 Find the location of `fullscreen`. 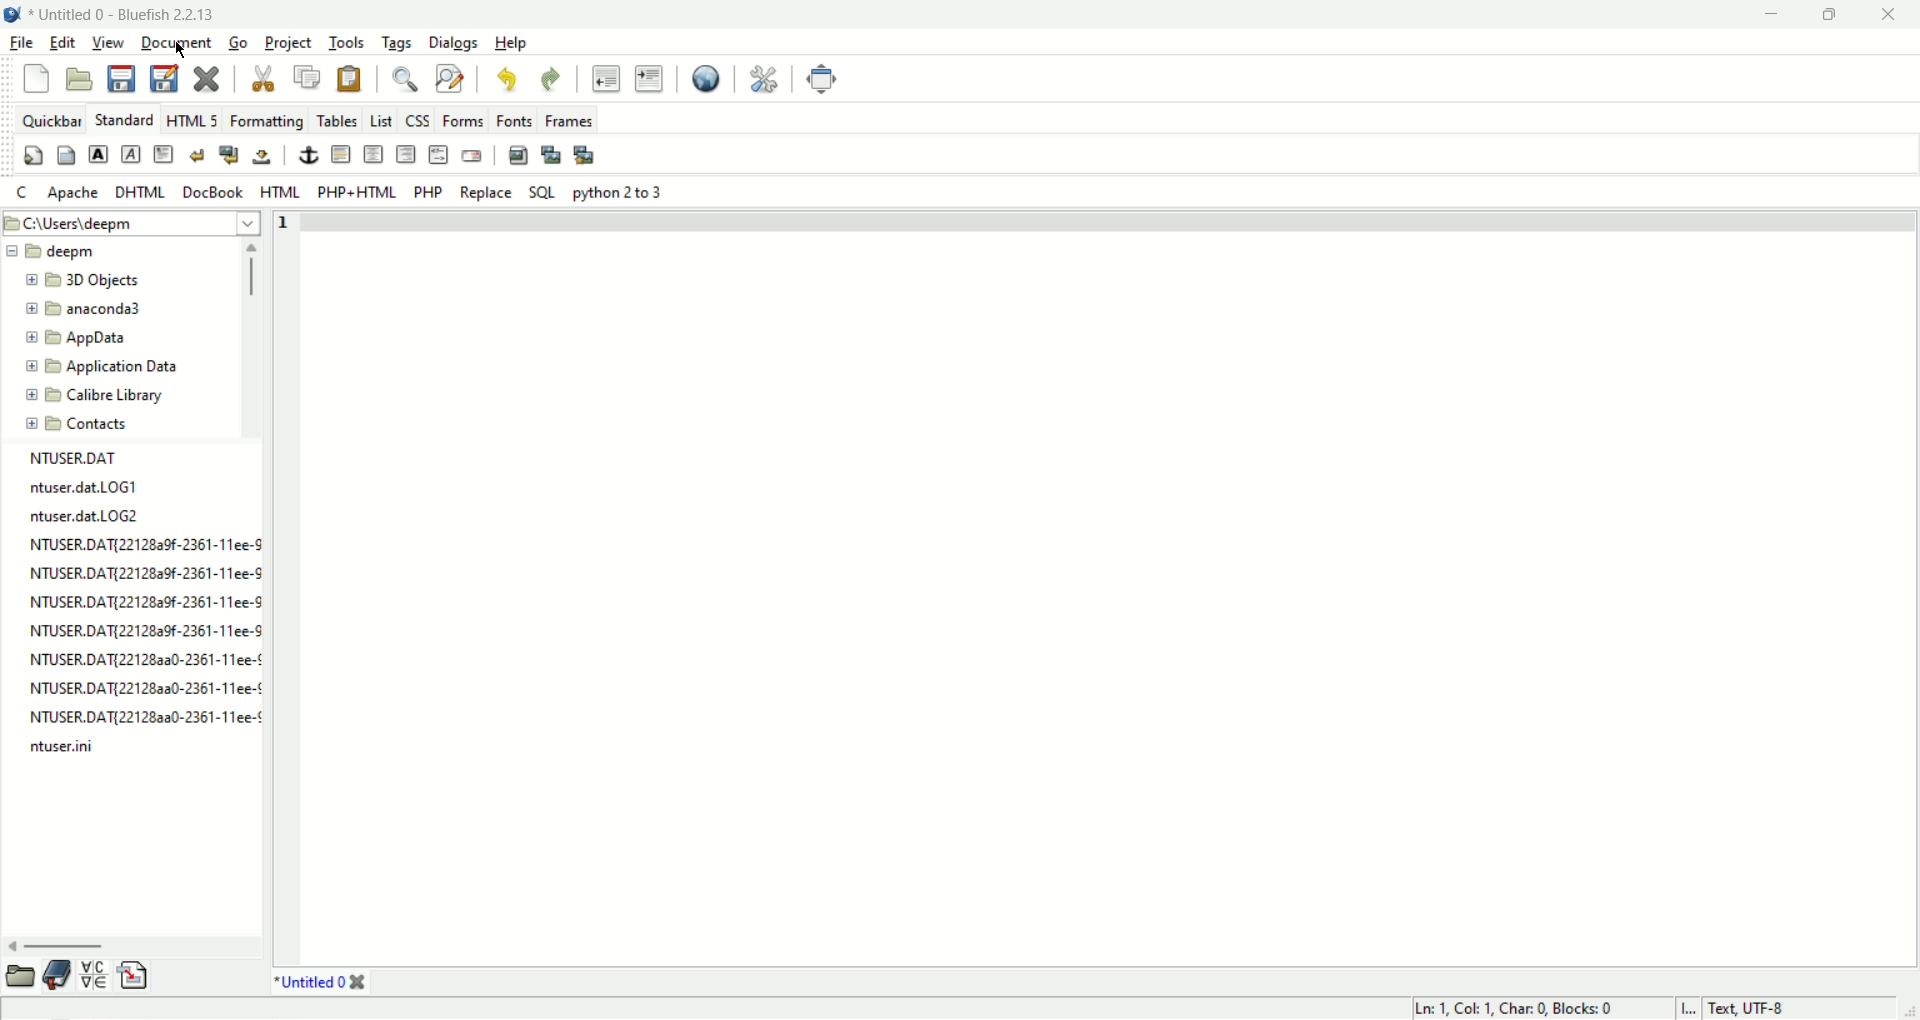

fullscreen is located at coordinates (822, 79).